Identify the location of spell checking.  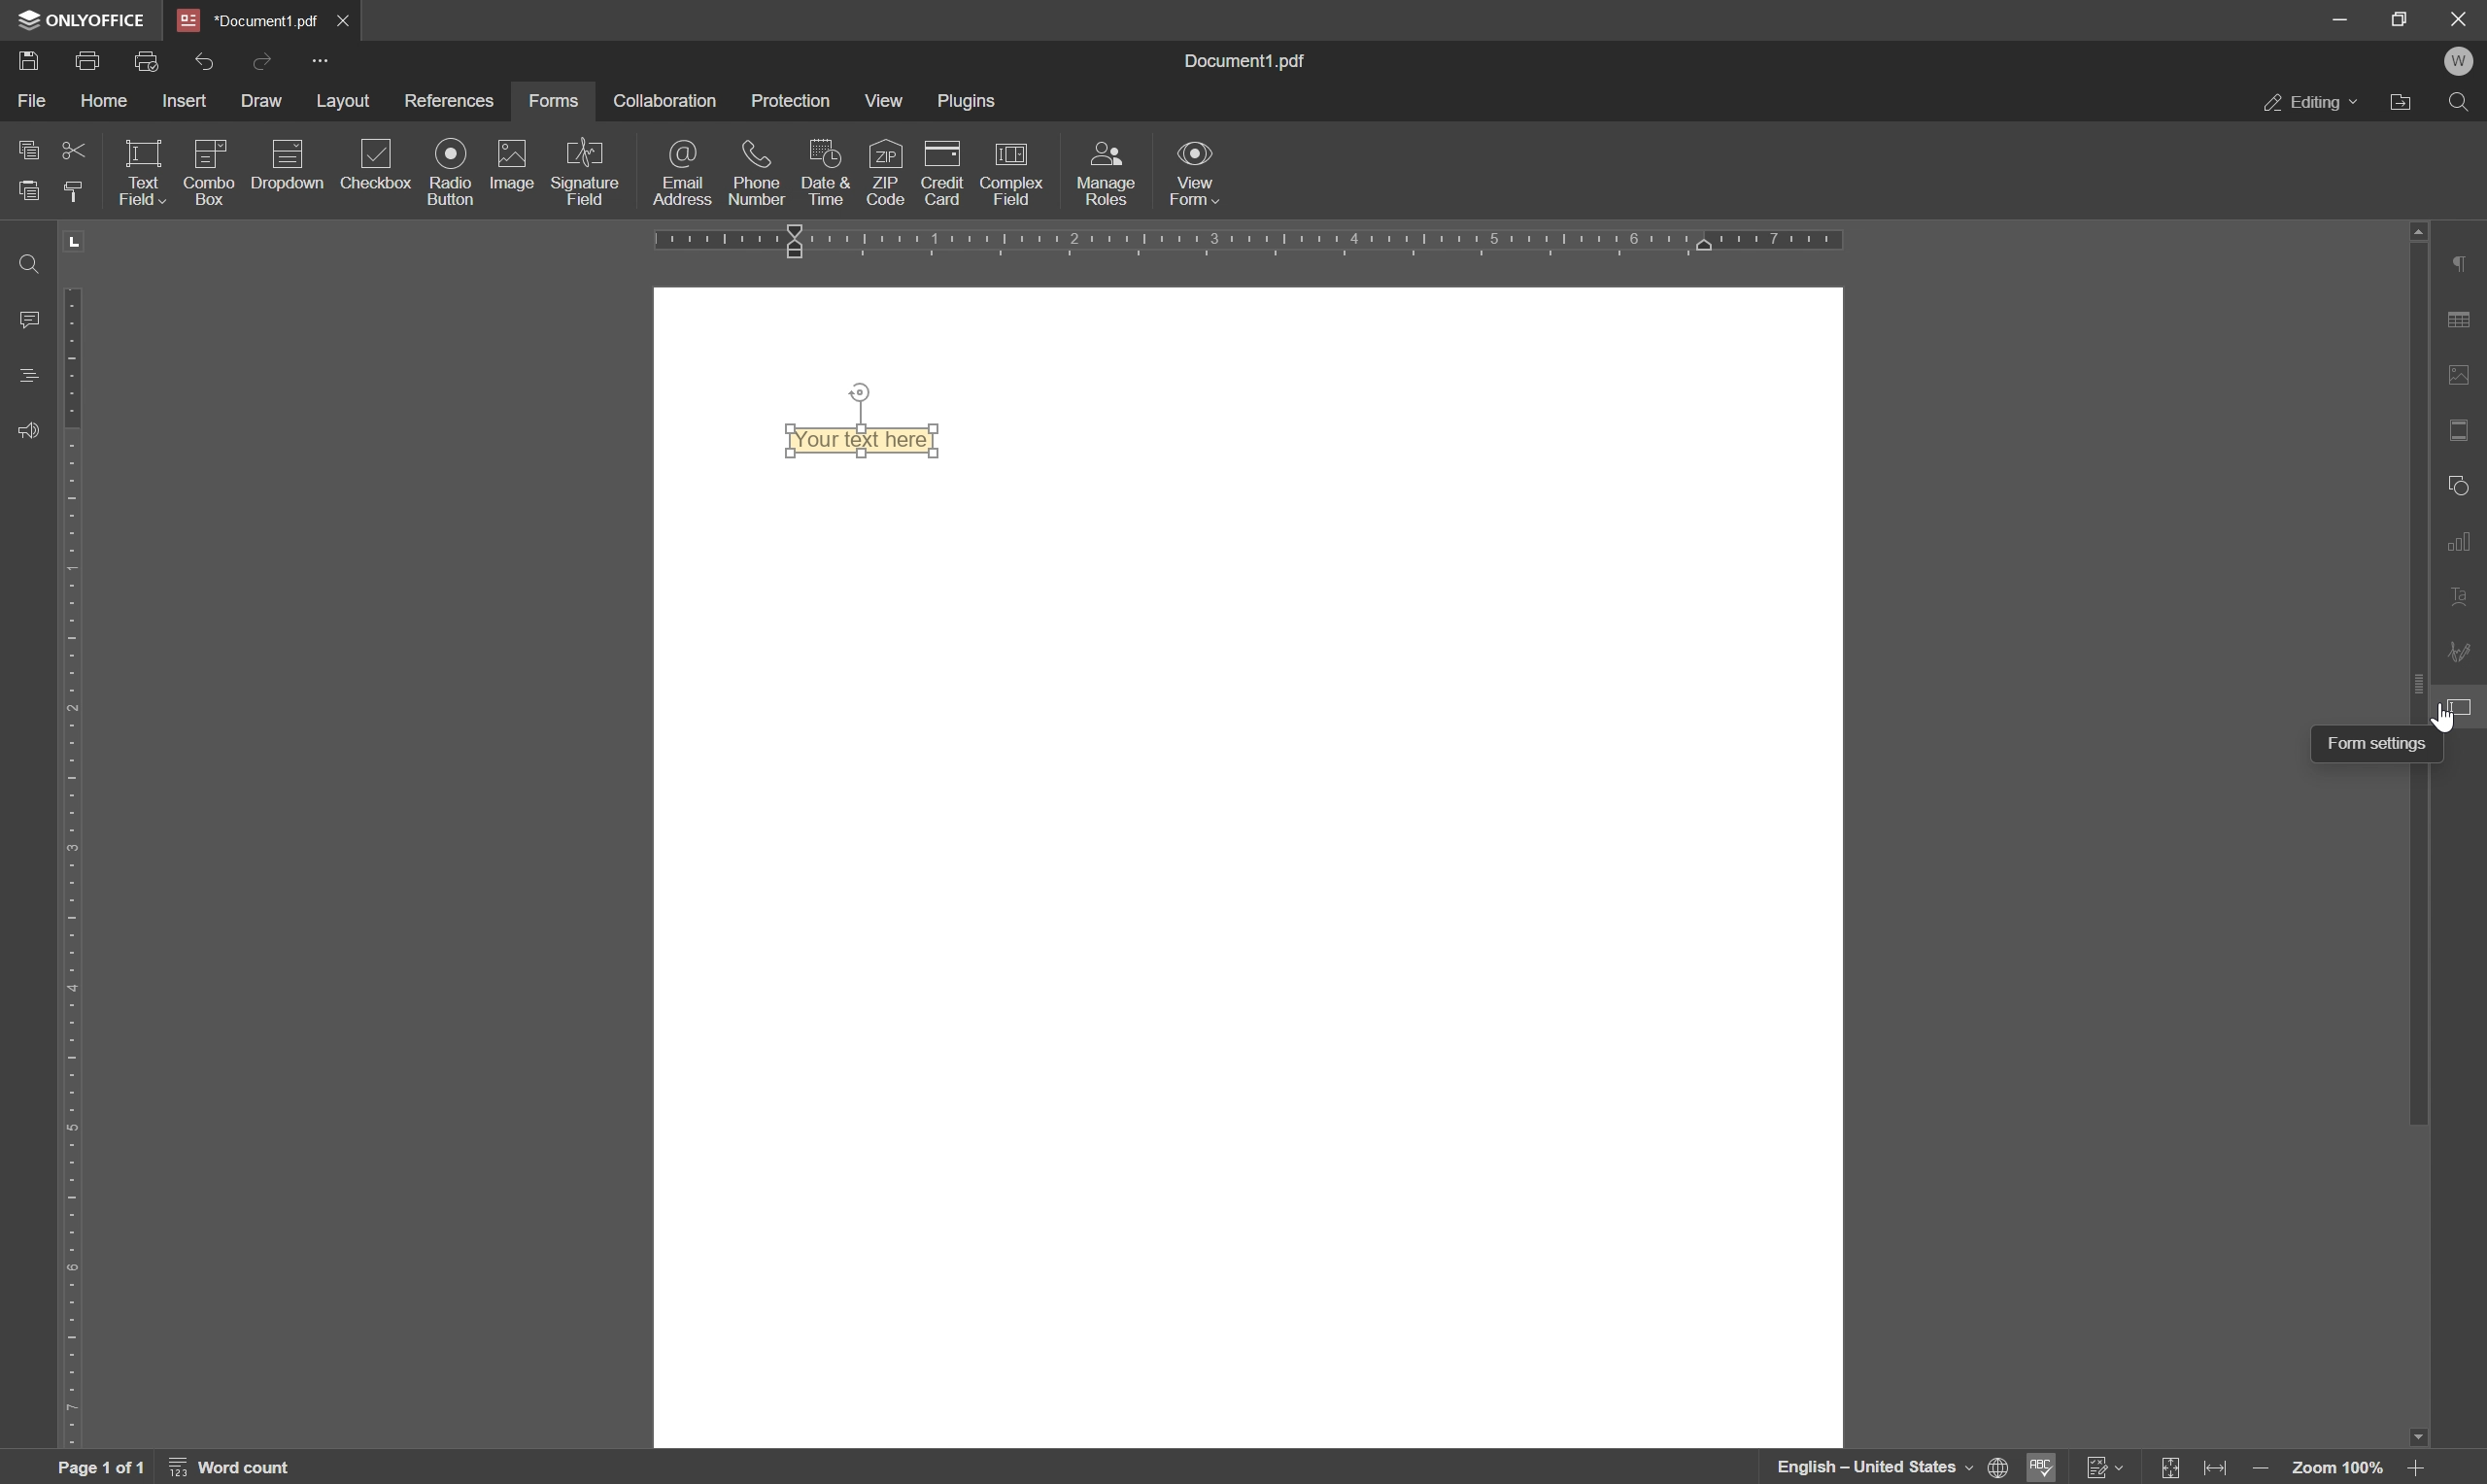
(2047, 1468).